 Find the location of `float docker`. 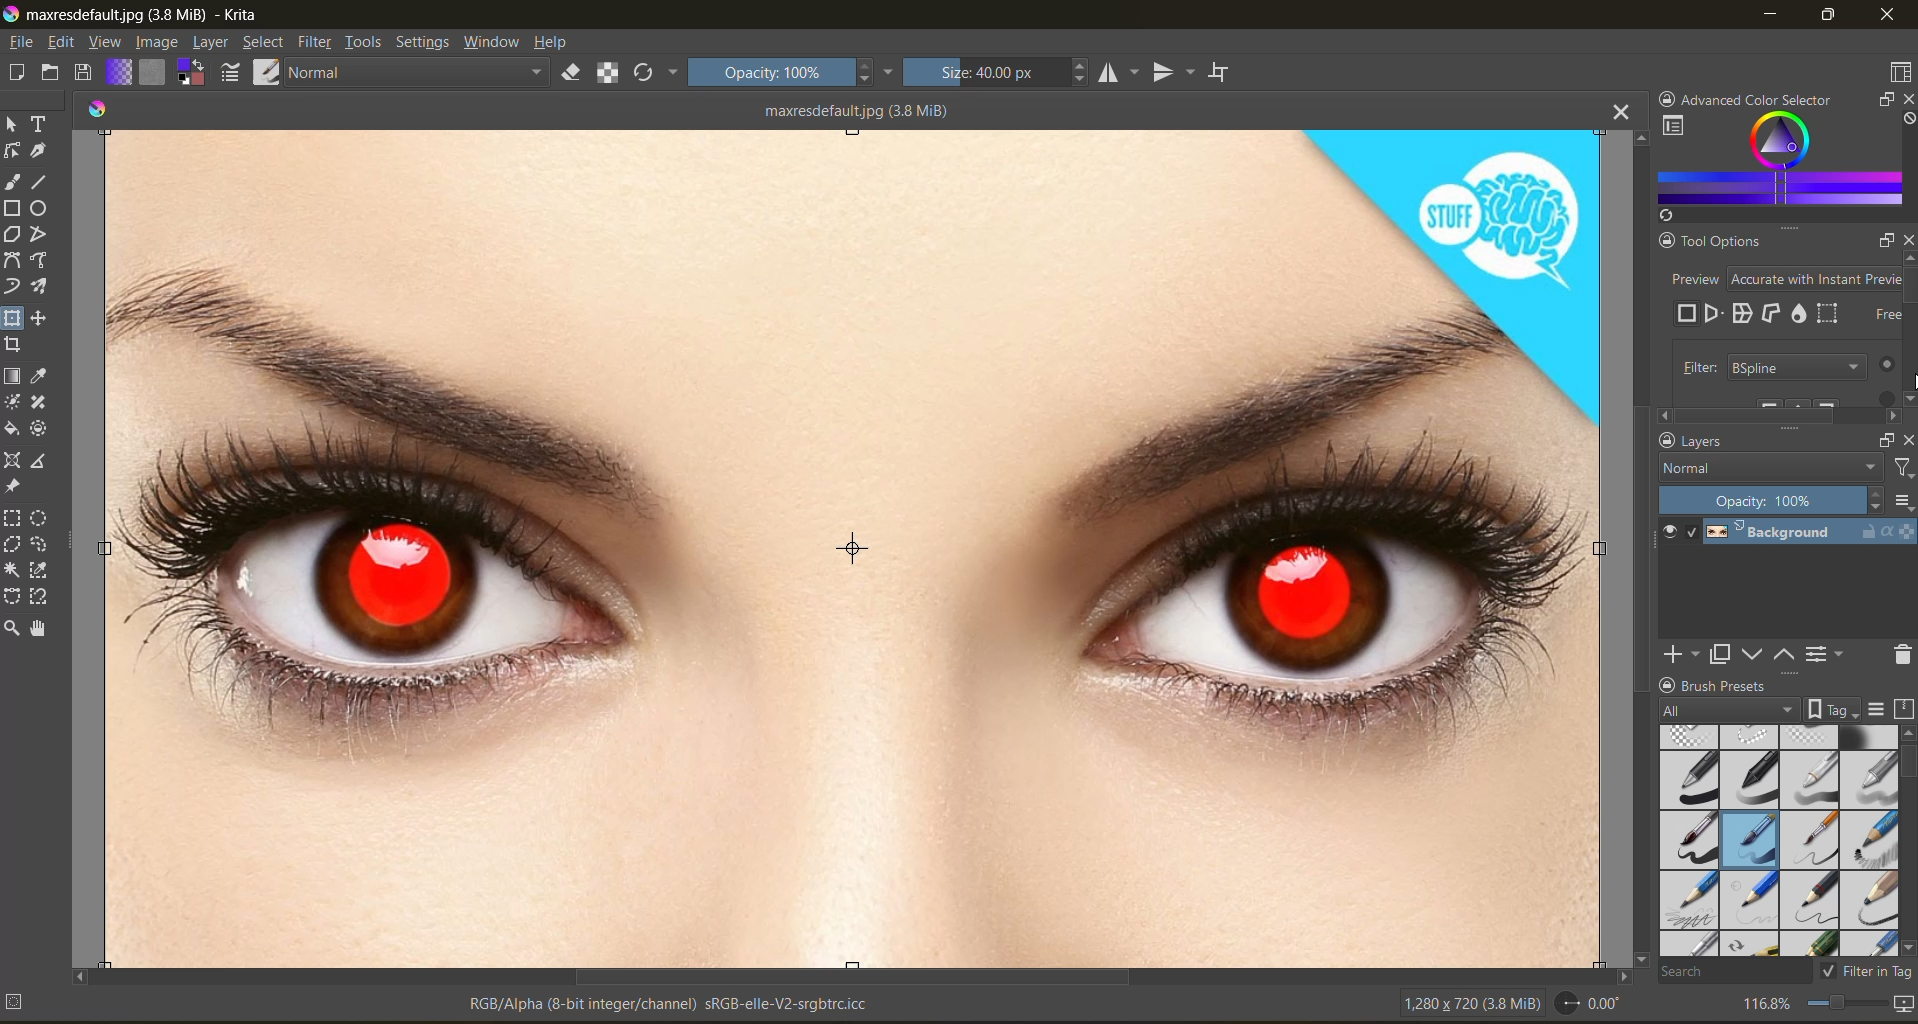

float docker is located at coordinates (1880, 101).